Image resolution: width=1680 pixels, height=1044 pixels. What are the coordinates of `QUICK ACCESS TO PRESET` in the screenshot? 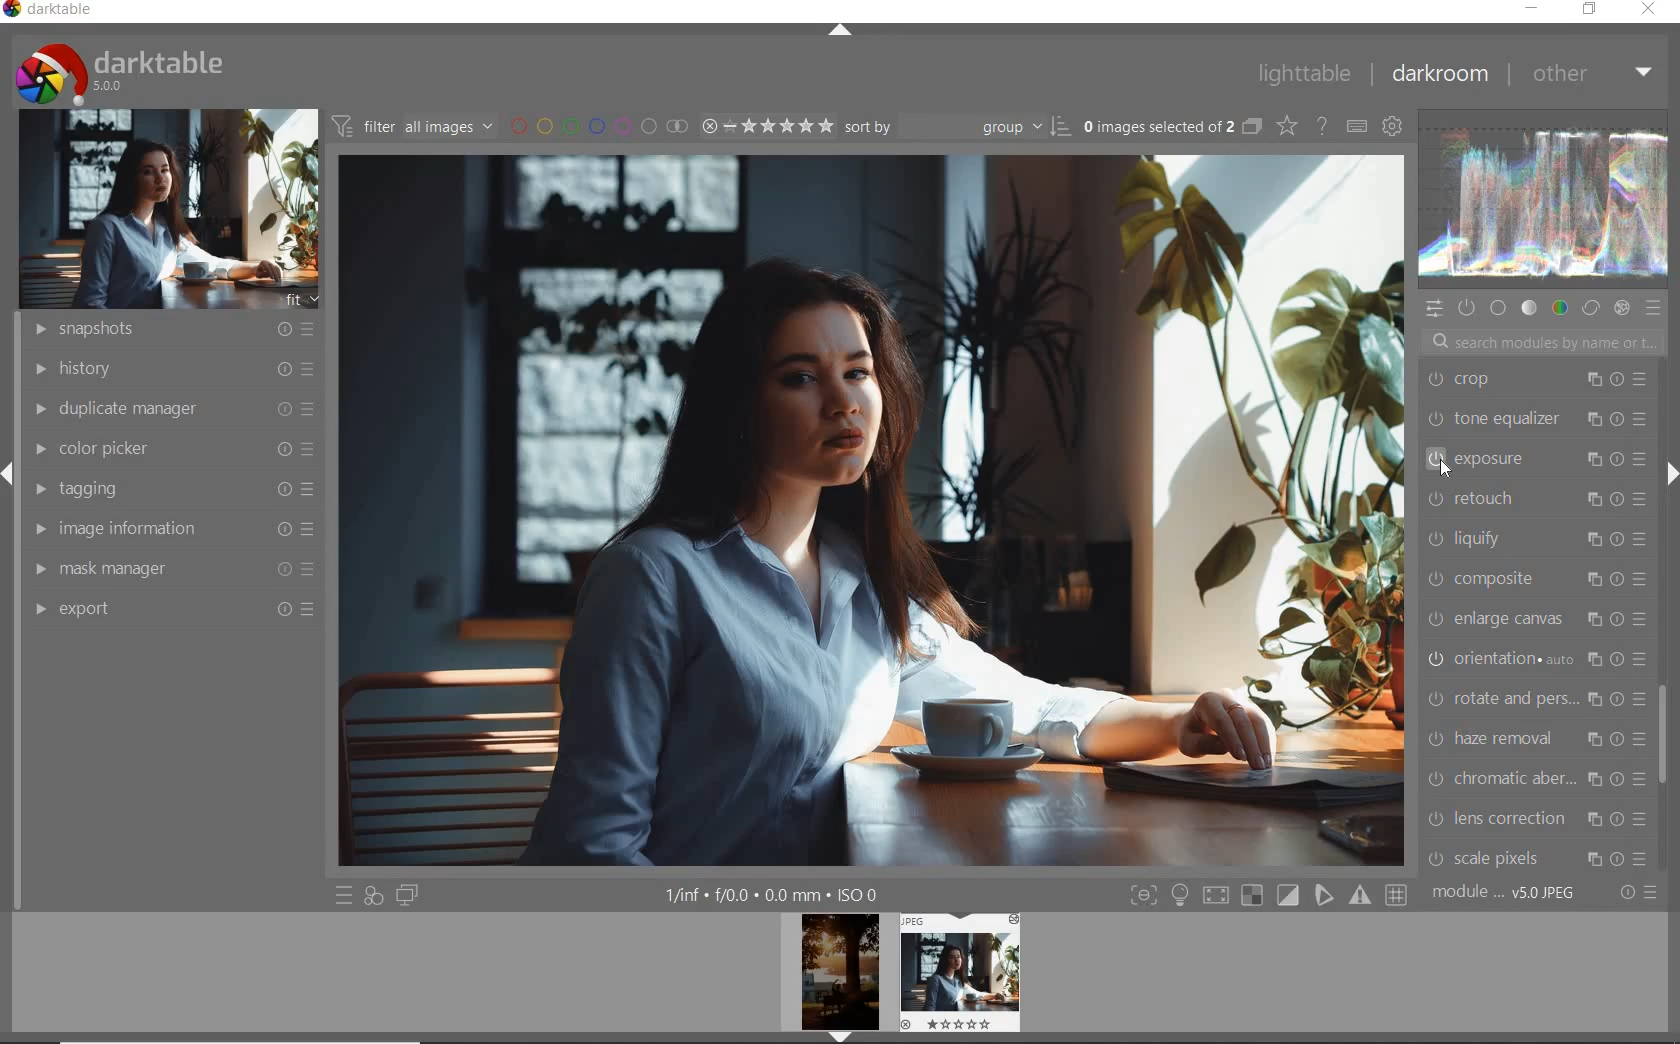 It's located at (343, 894).